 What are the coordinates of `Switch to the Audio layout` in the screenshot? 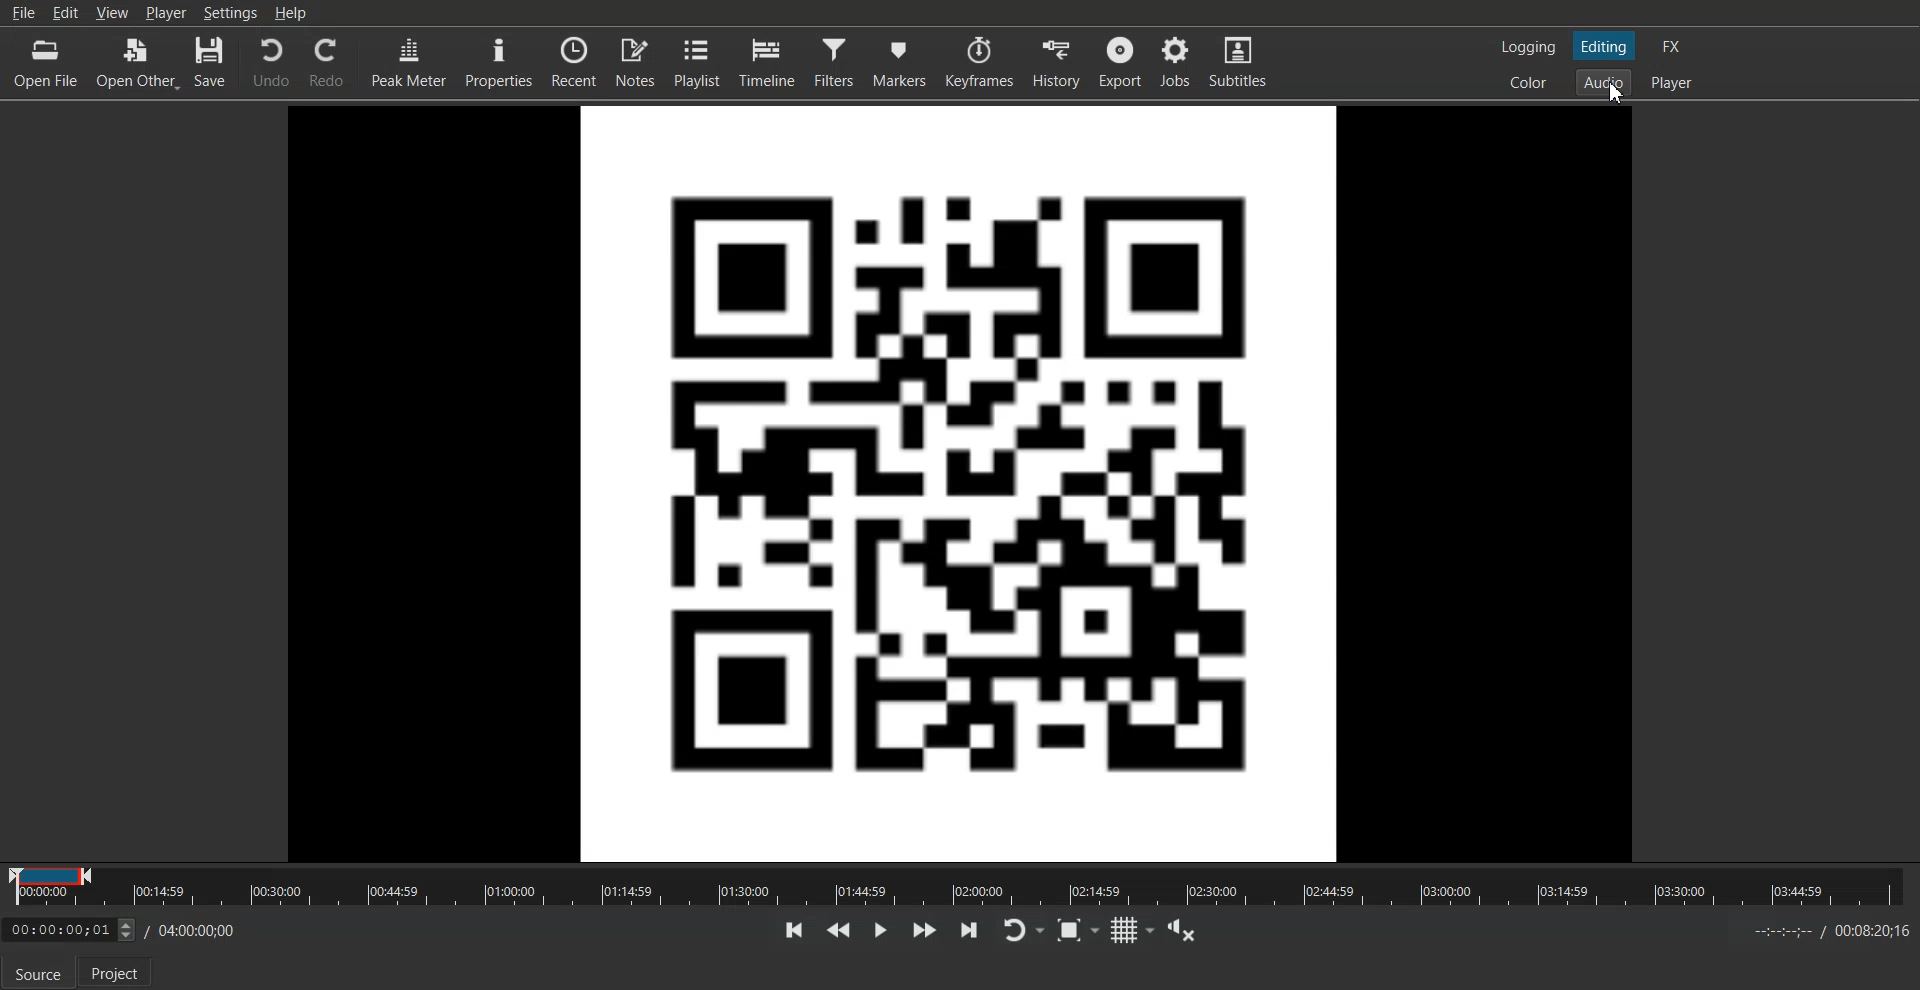 It's located at (1603, 82).